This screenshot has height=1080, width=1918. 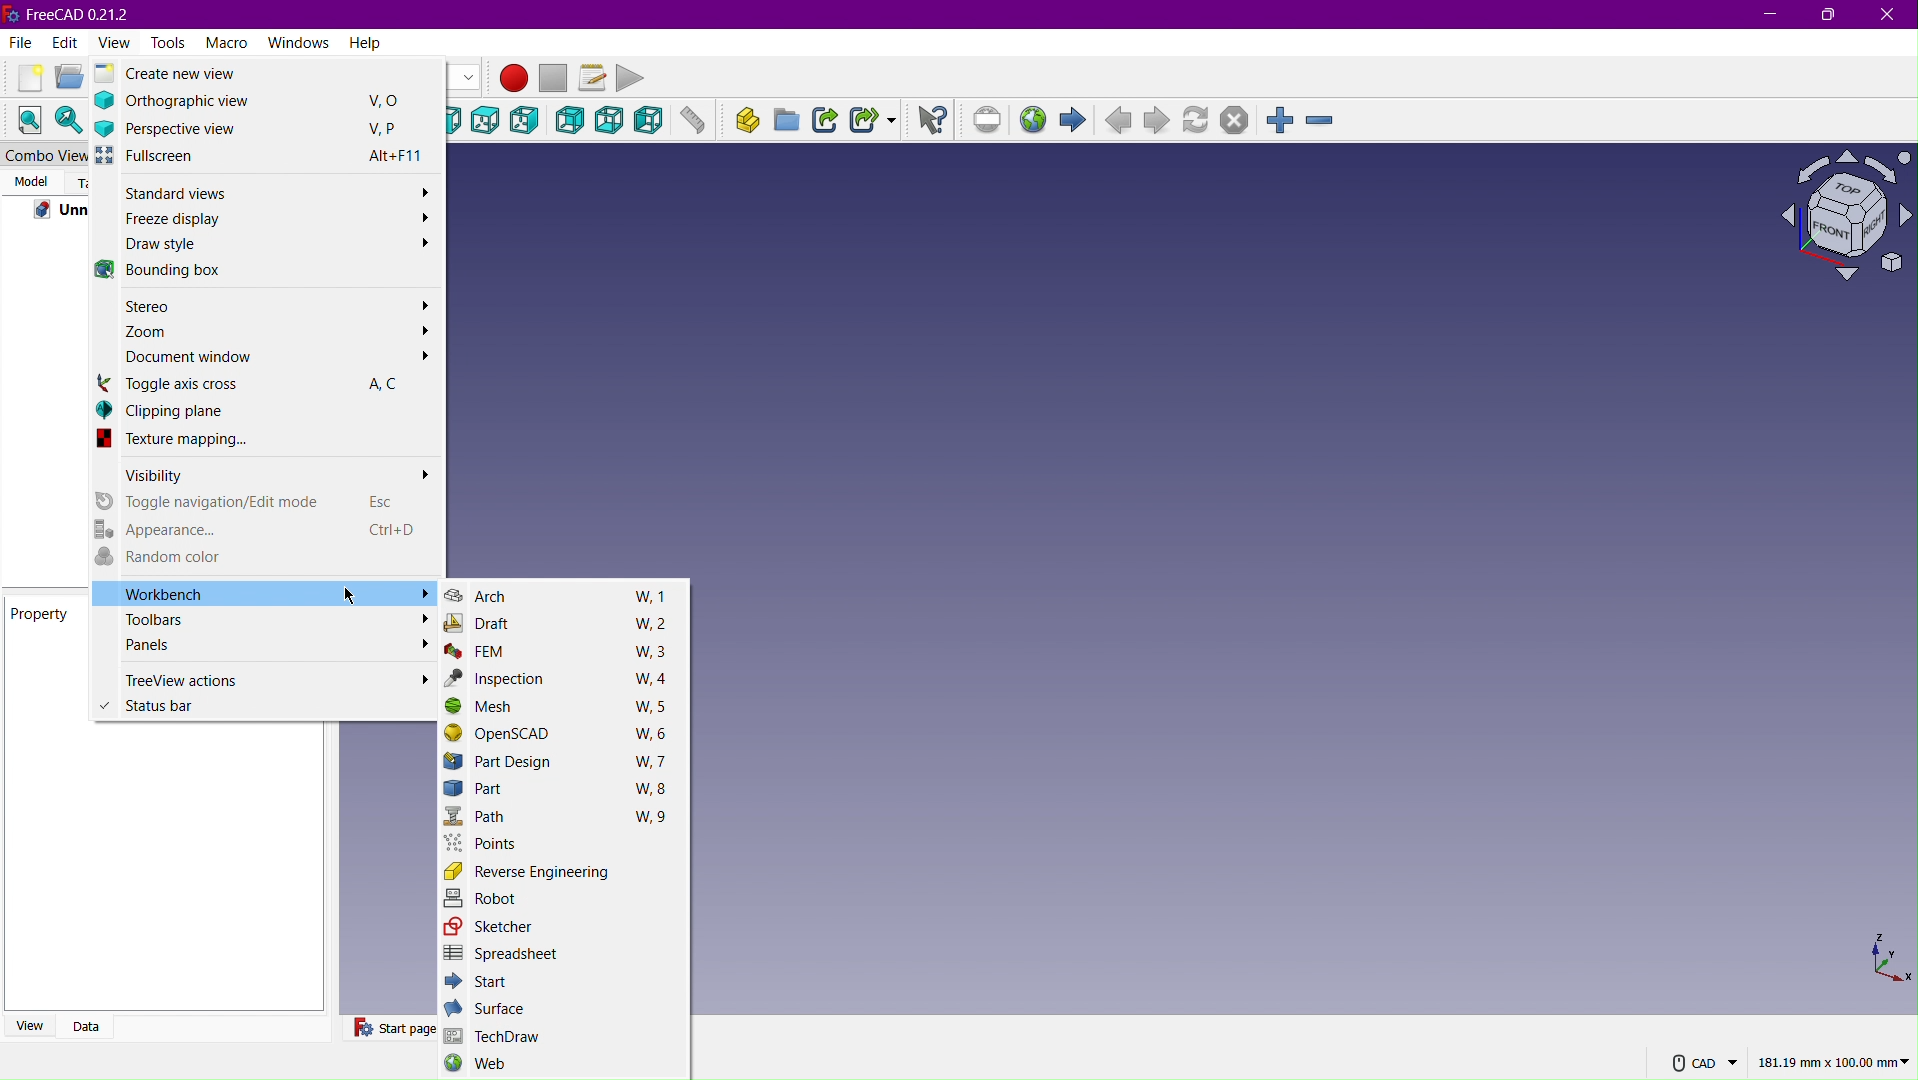 What do you see at coordinates (264, 645) in the screenshot?
I see `Panels` at bounding box center [264, 645].